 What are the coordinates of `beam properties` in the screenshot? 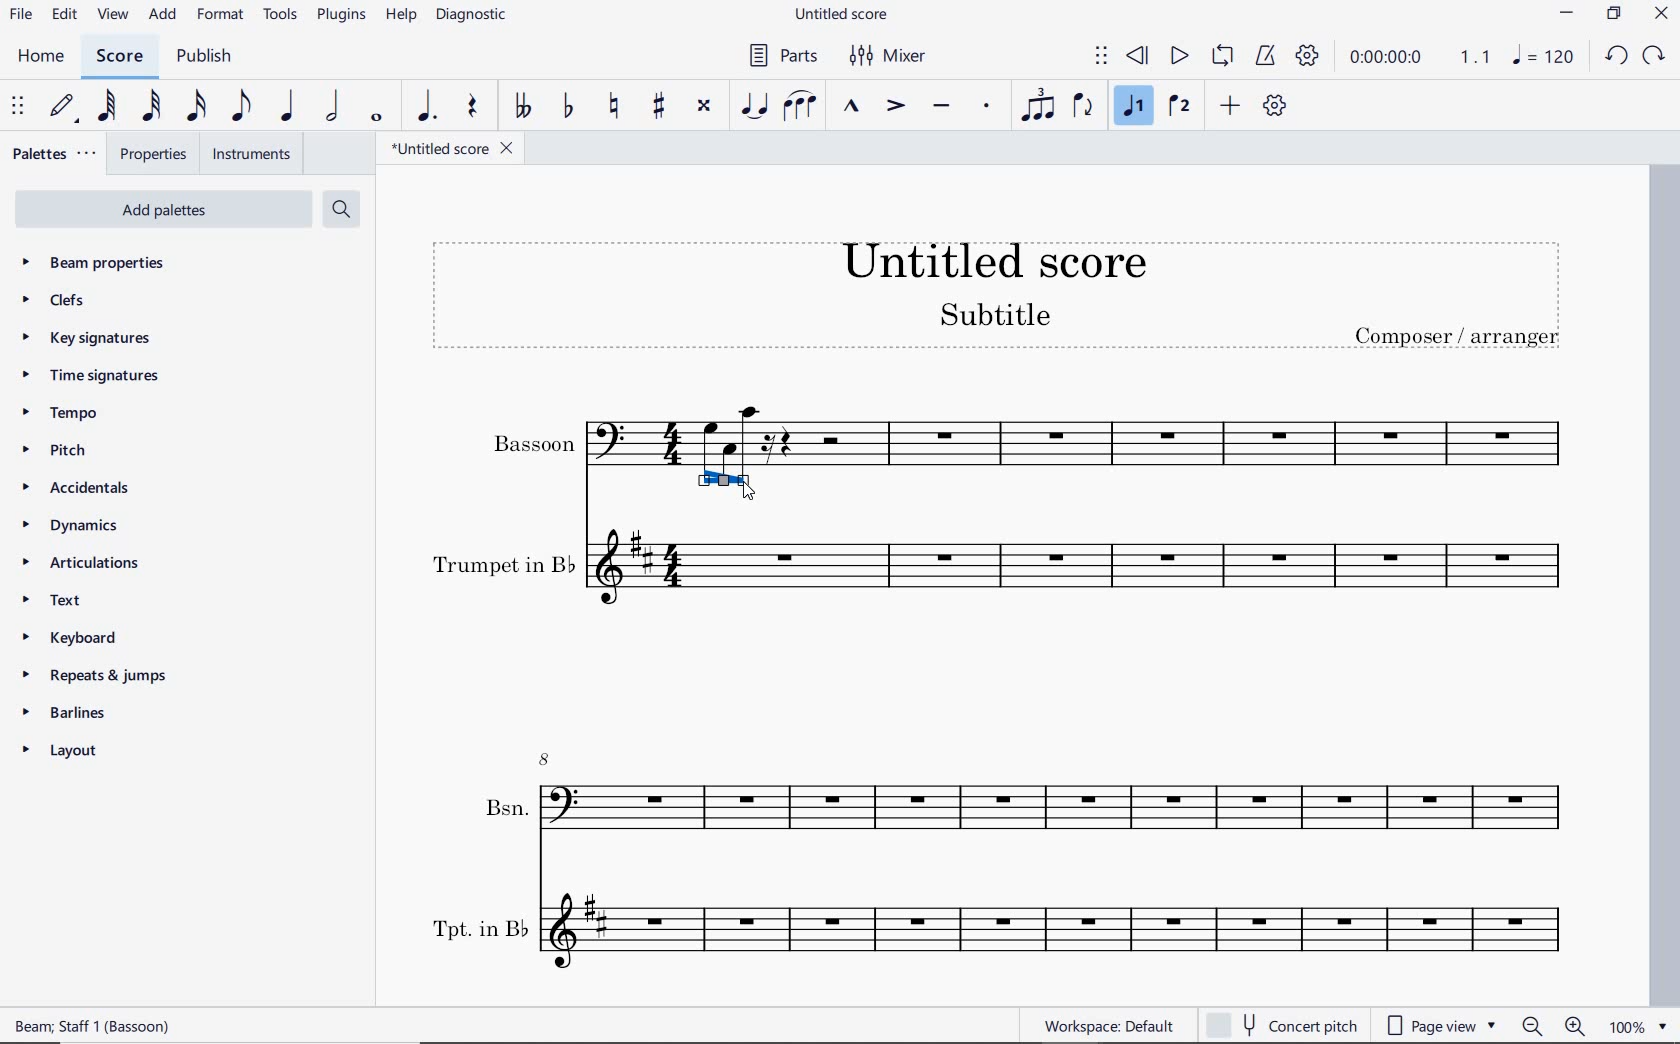 It's located at (106, 262).